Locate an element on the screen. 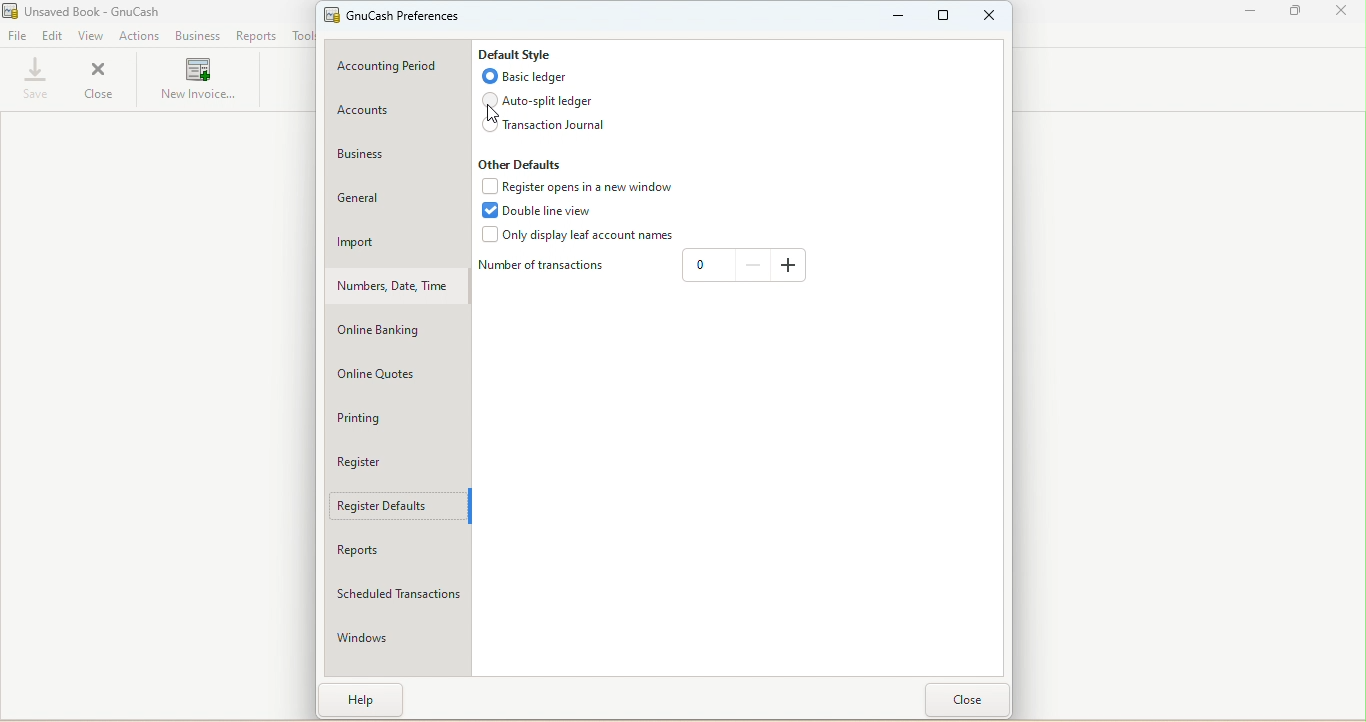 The width and height of the screenshot is (1366, 722). General is located at coordinates (398, 199).